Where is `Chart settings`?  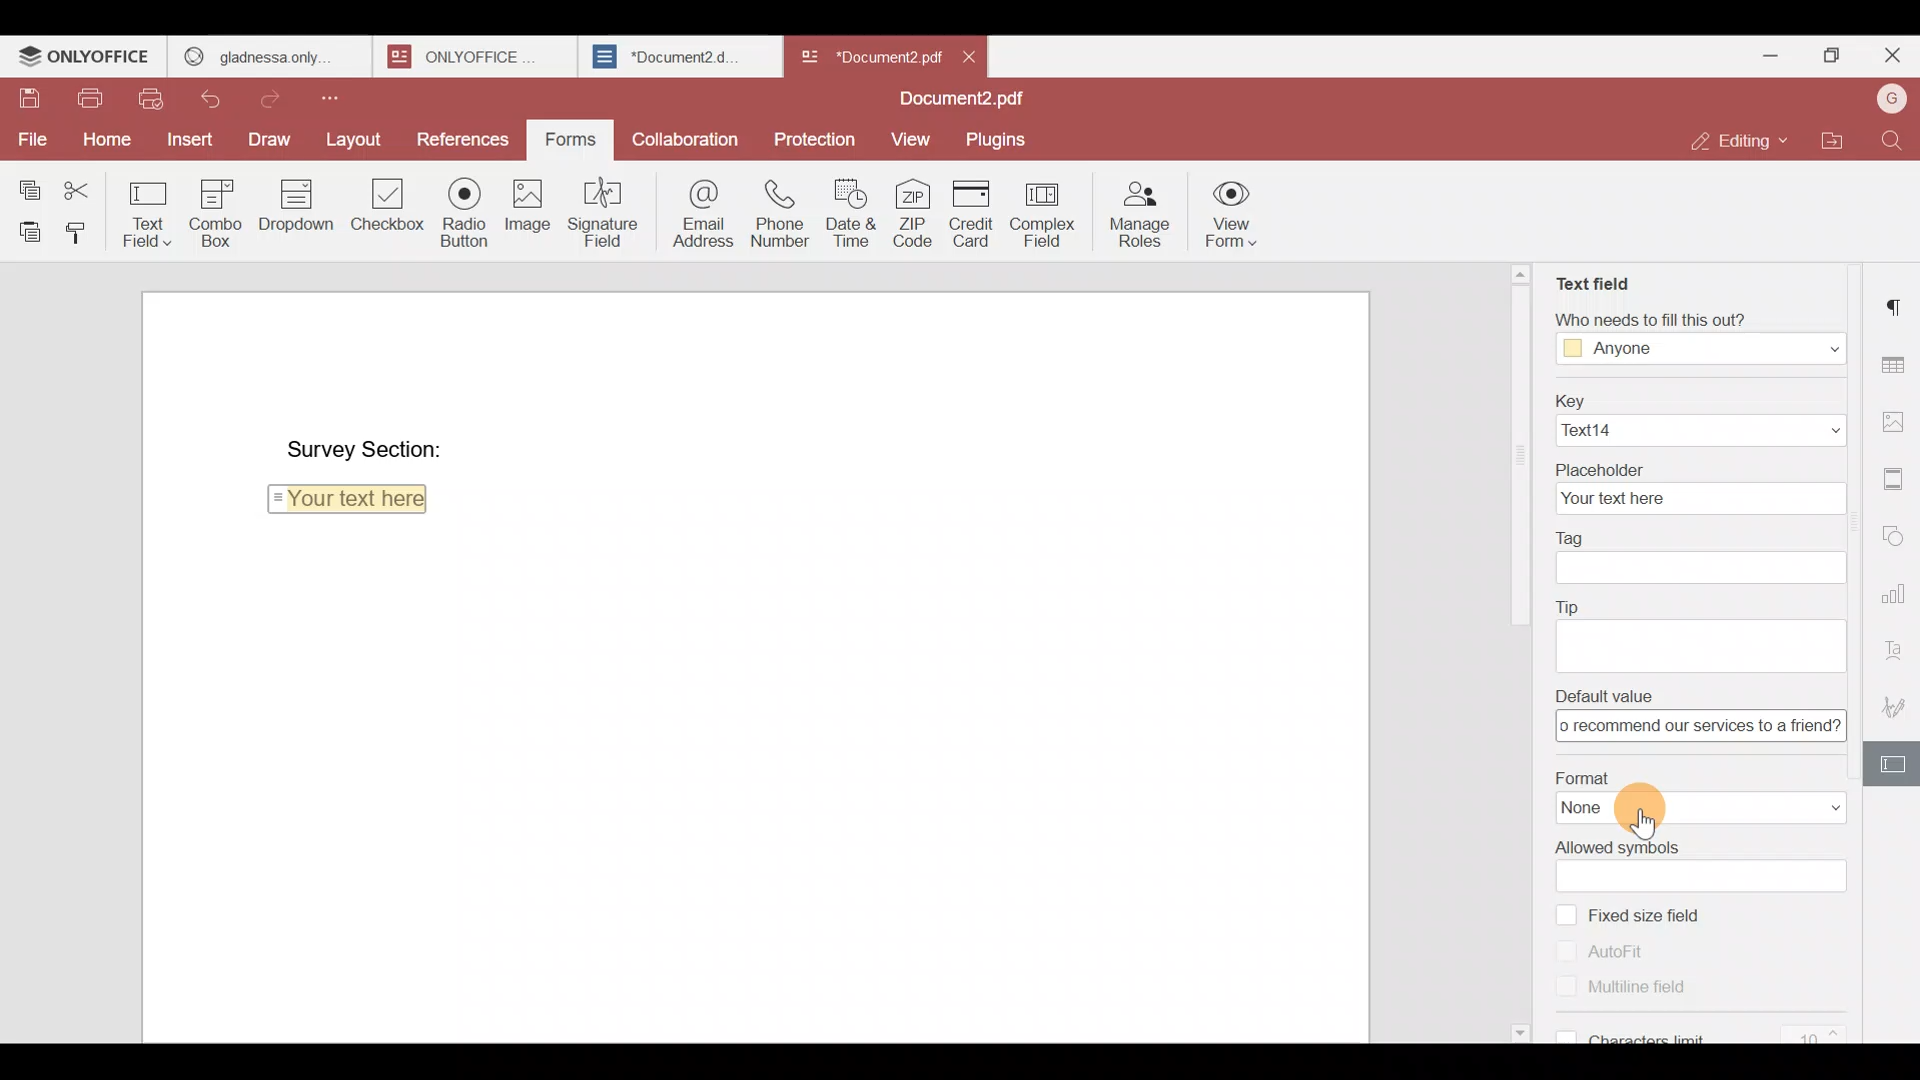
Chart settings is located at coordinates (1896, 594).